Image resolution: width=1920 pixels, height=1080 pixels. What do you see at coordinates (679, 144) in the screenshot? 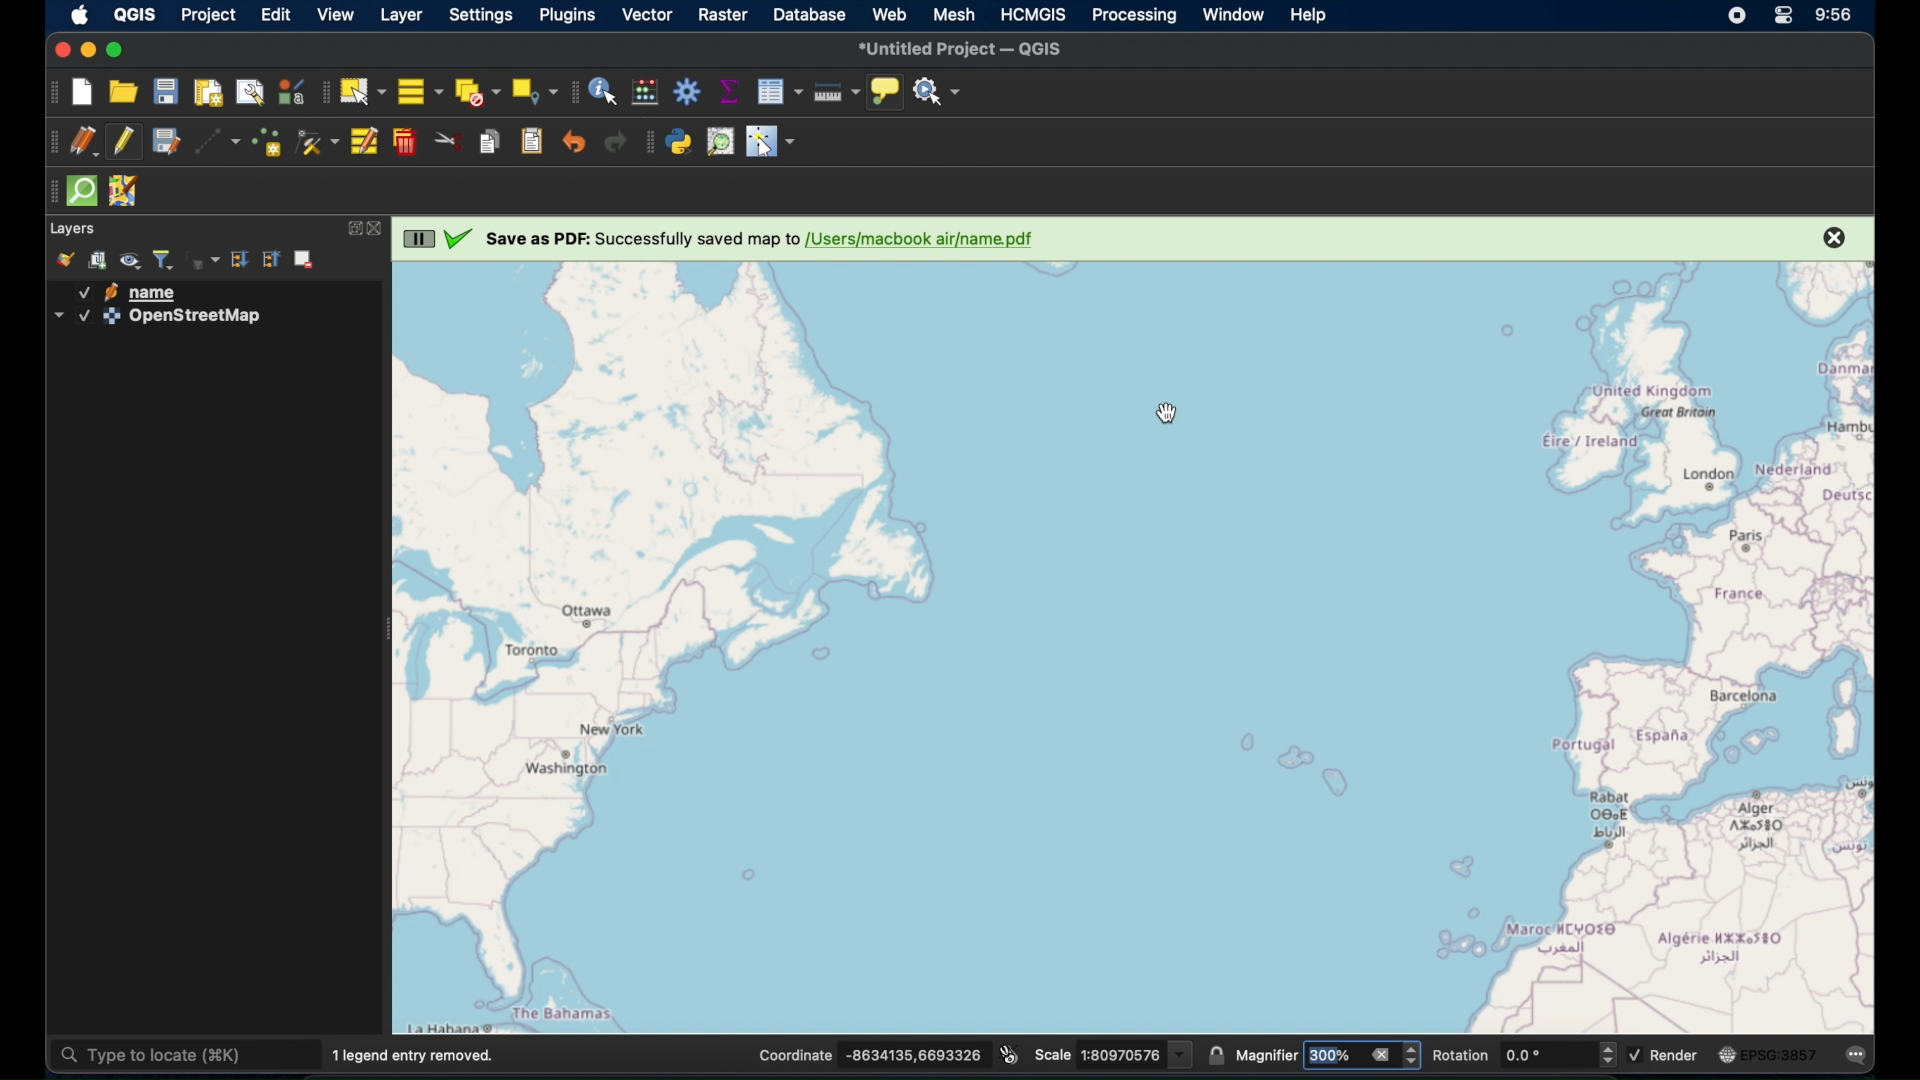
I see `python console` at bounding box center [679, 144].